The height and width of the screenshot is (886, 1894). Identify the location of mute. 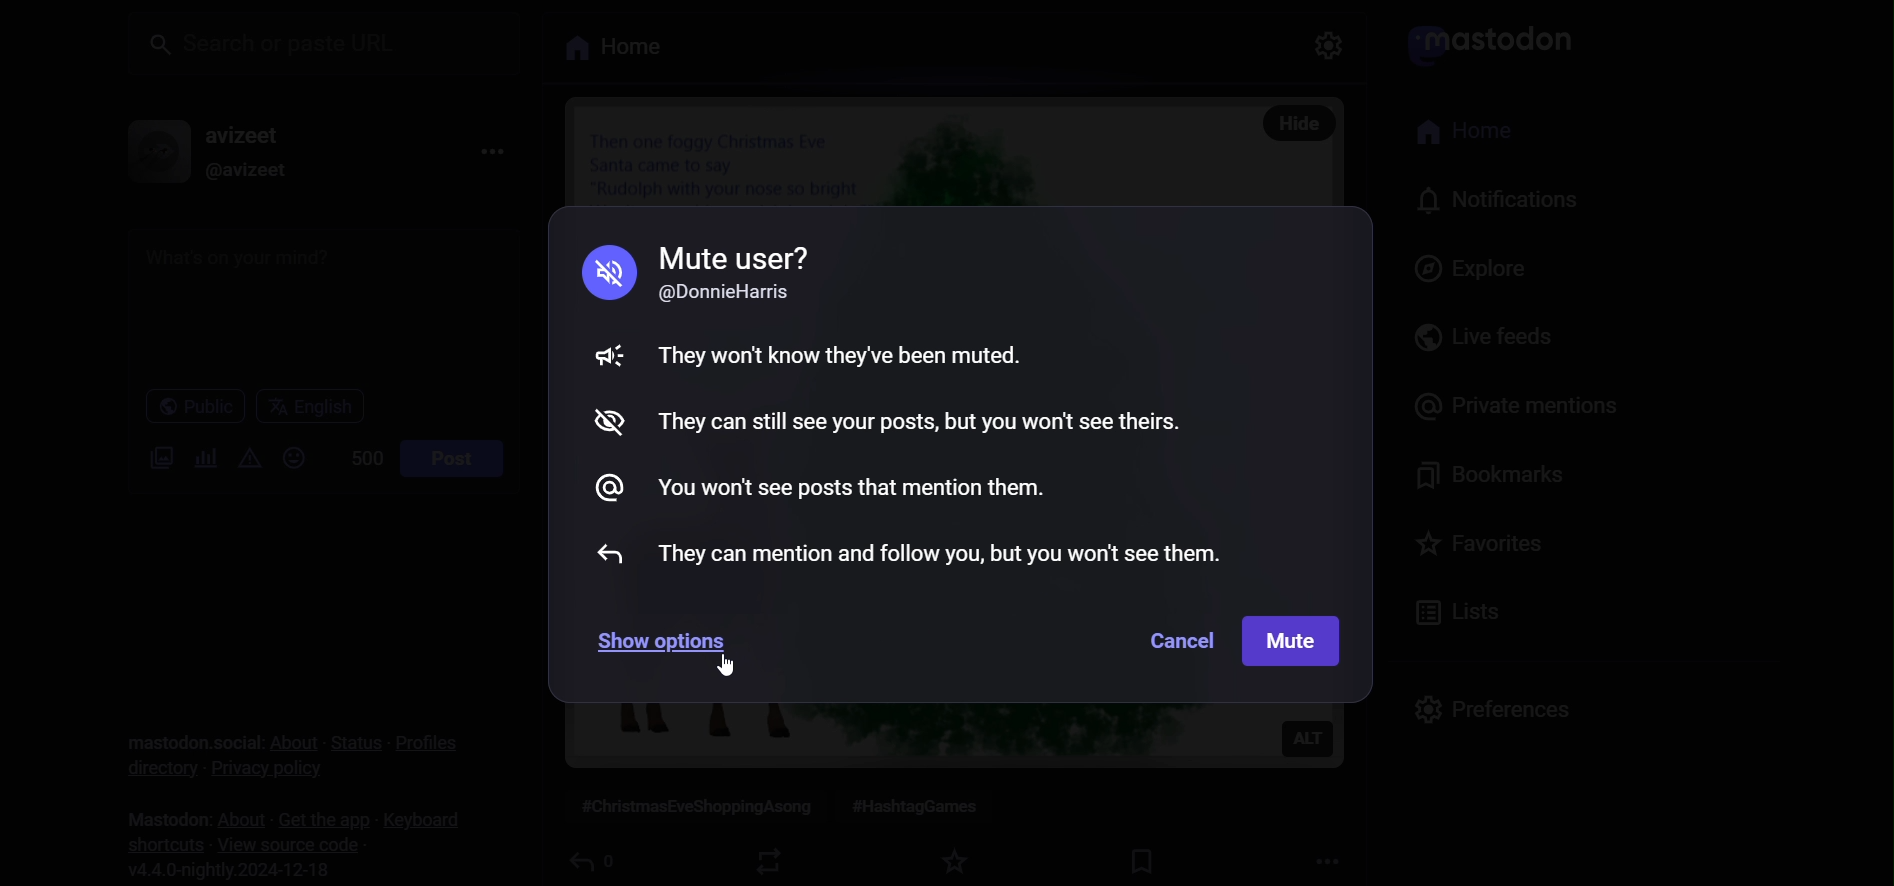
(605, 273).